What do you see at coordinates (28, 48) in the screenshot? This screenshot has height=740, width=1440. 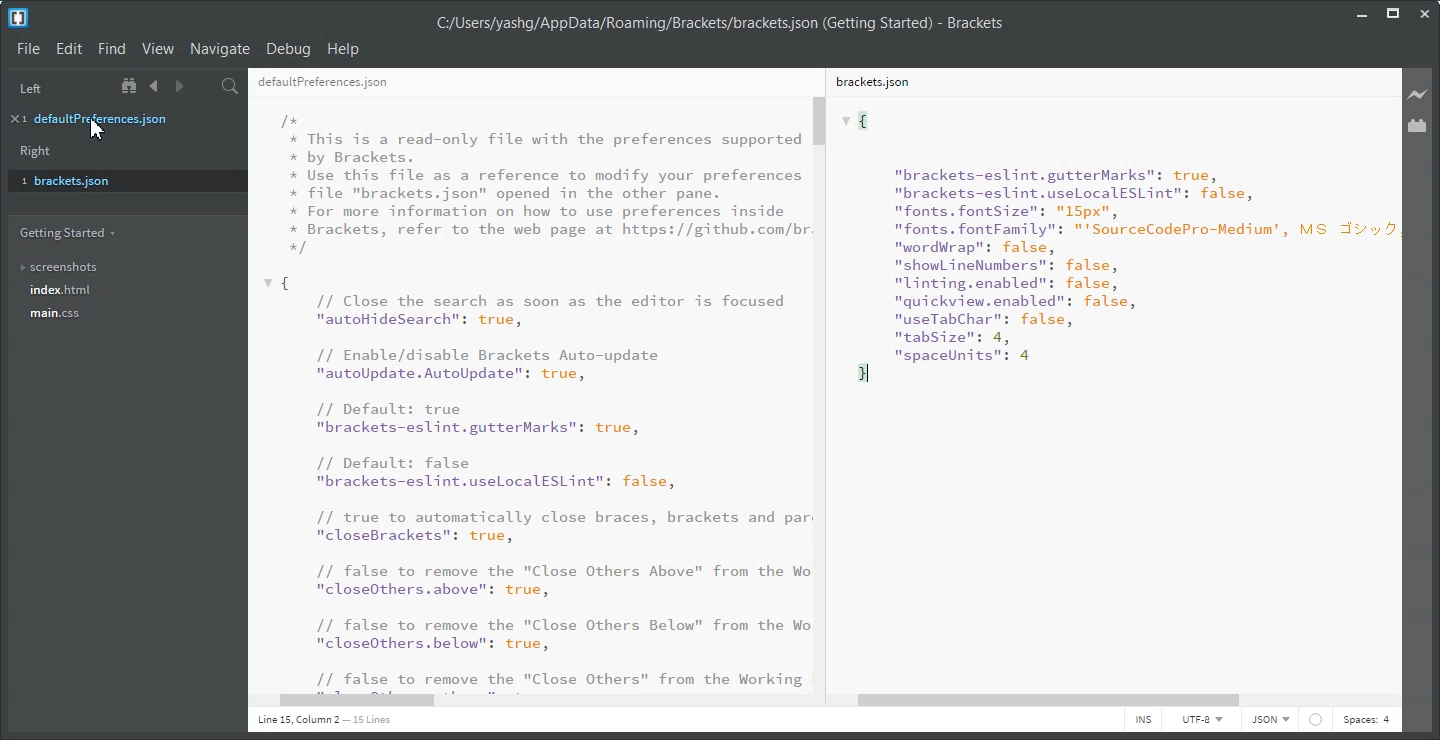 I see `File` at bounding box center [28, 48].